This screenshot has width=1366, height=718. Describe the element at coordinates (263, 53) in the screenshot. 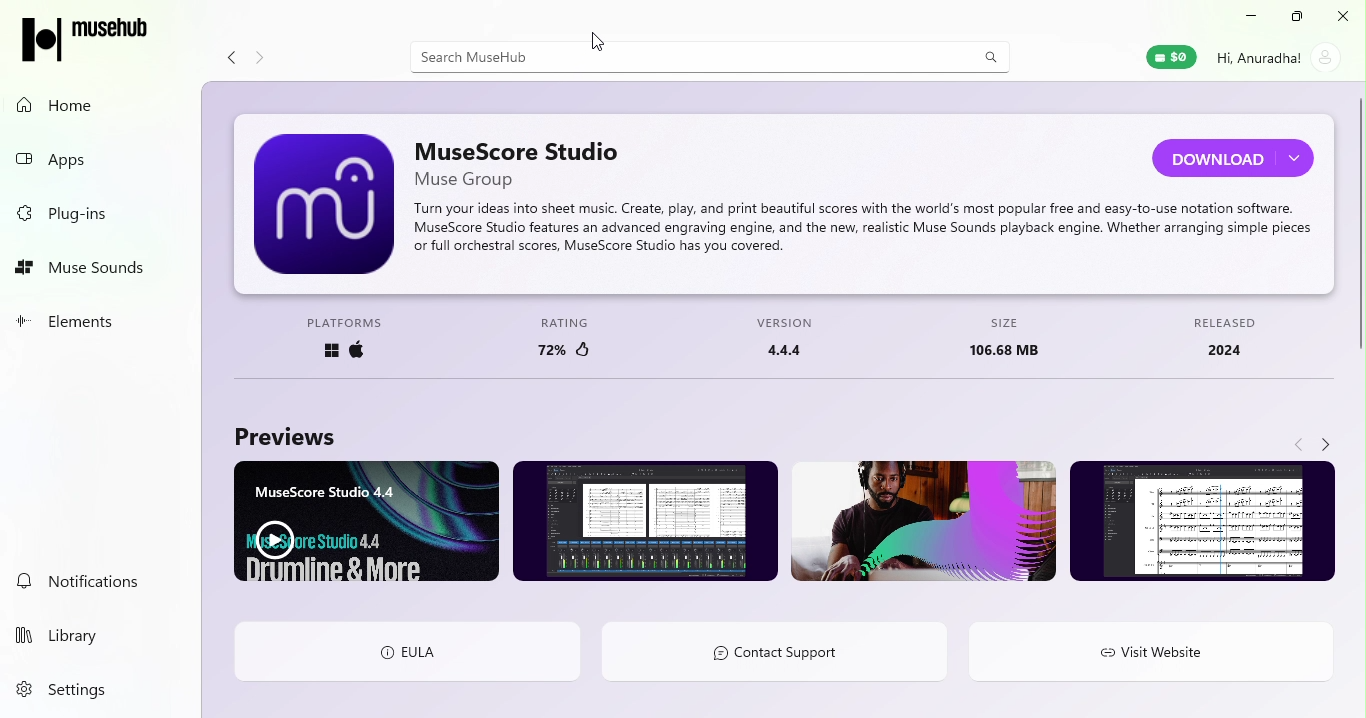

I see `Navigate forward` at that location.